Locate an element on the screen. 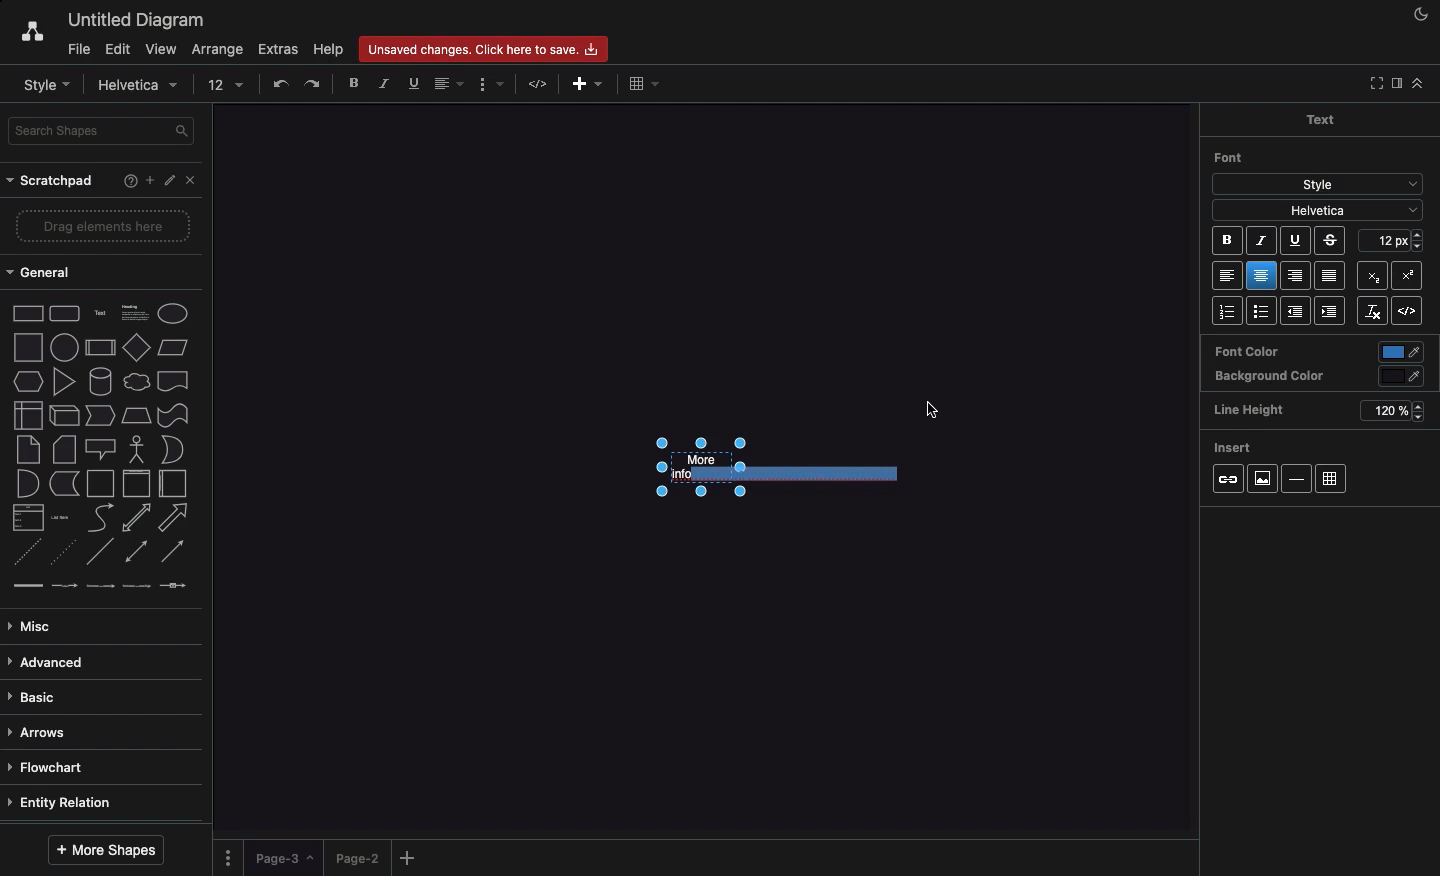 The width and height of the screenshot is (1440, 876). Collapse is located at coordinates (1417, 83).